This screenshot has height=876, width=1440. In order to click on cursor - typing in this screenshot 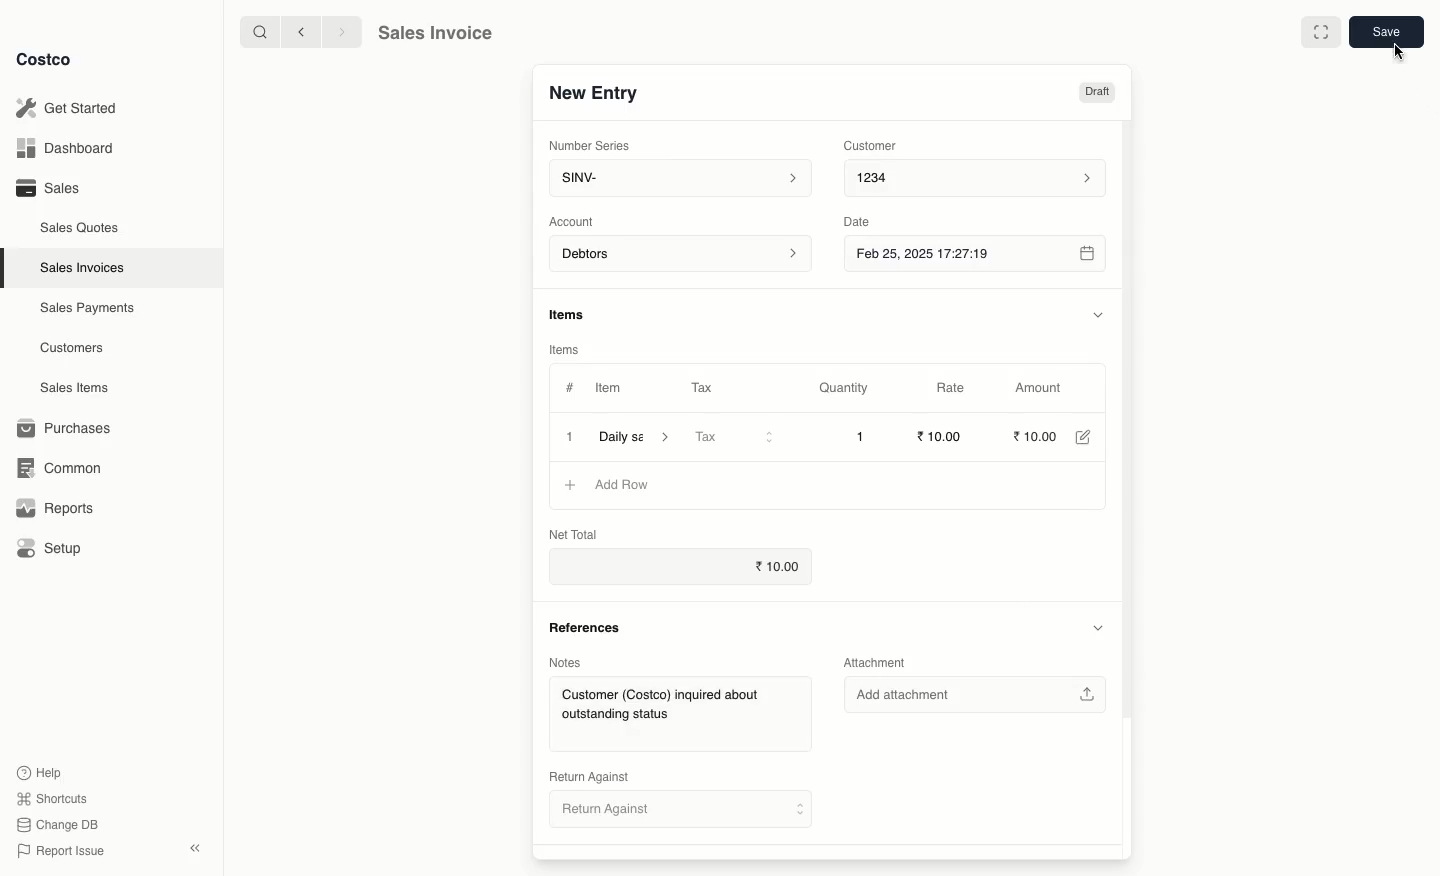, I will do `click(1397, 52)`.